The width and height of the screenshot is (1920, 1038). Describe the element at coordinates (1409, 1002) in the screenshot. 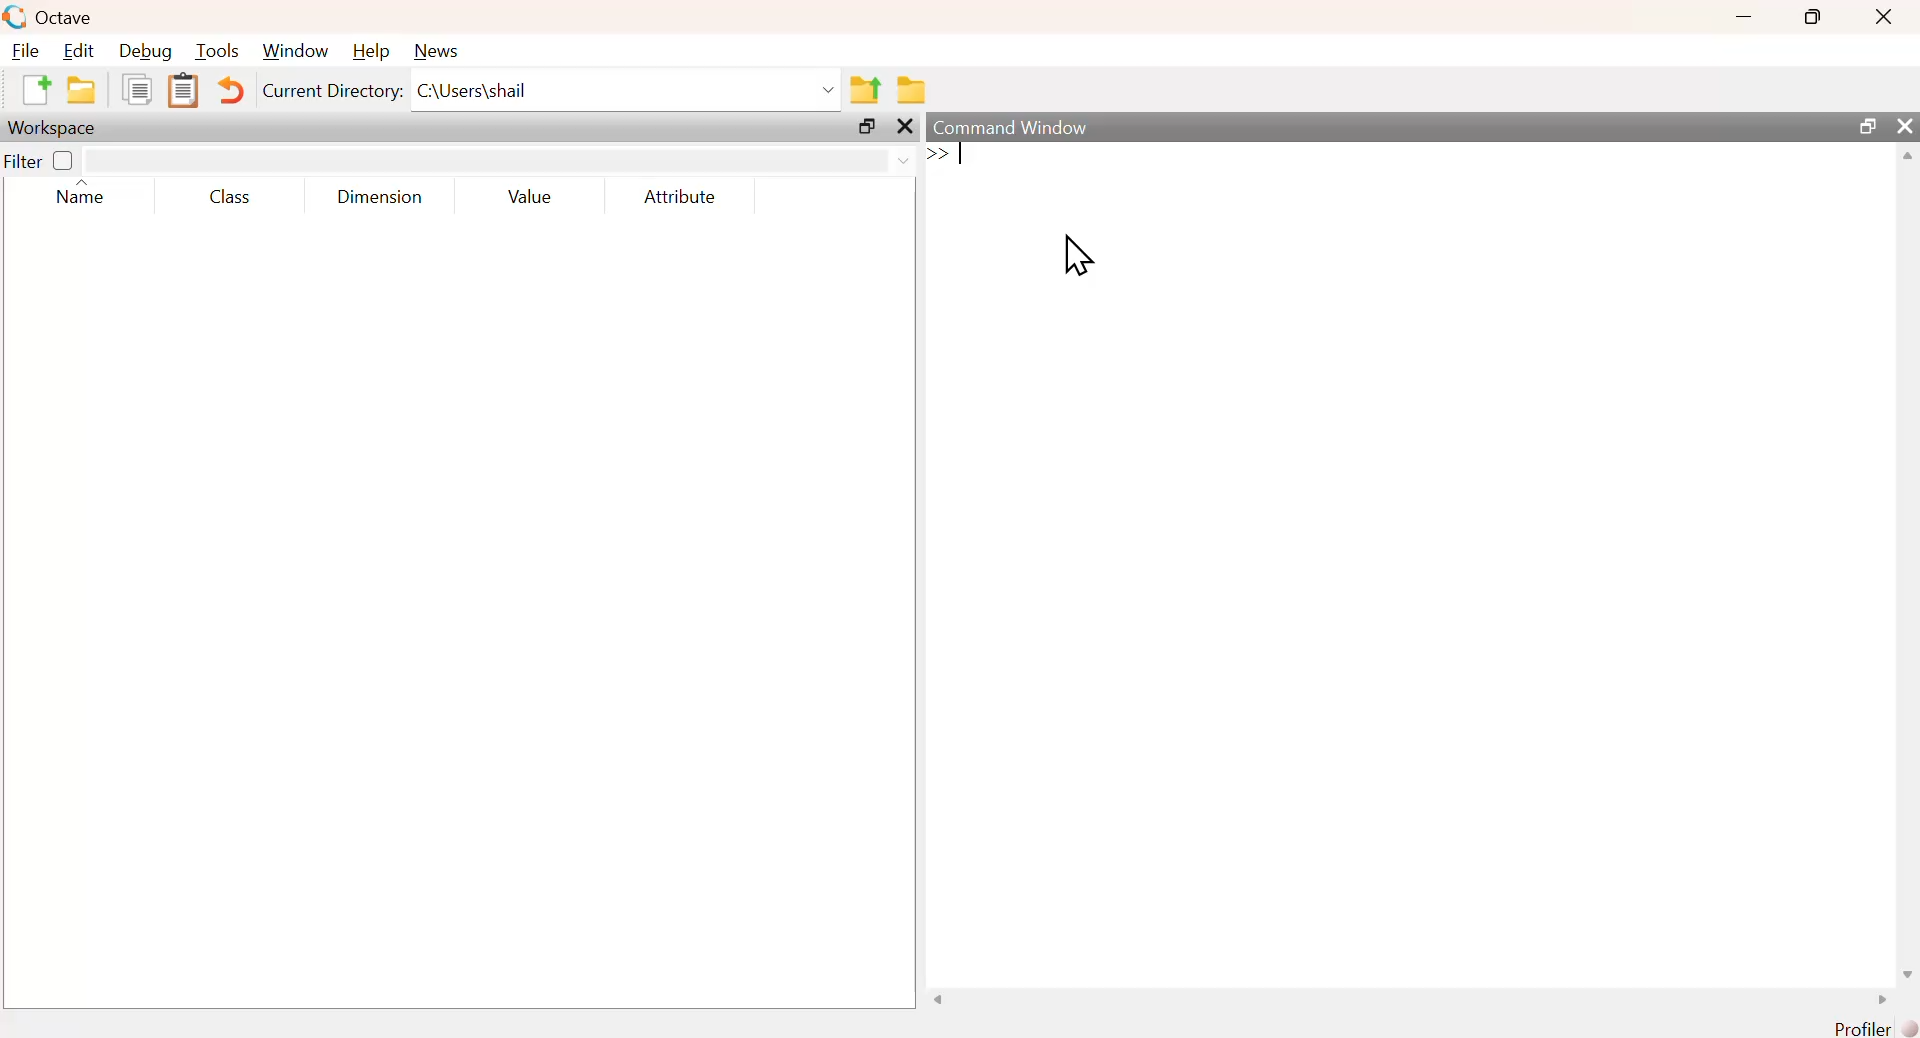

I see `scrollbar` at that location.